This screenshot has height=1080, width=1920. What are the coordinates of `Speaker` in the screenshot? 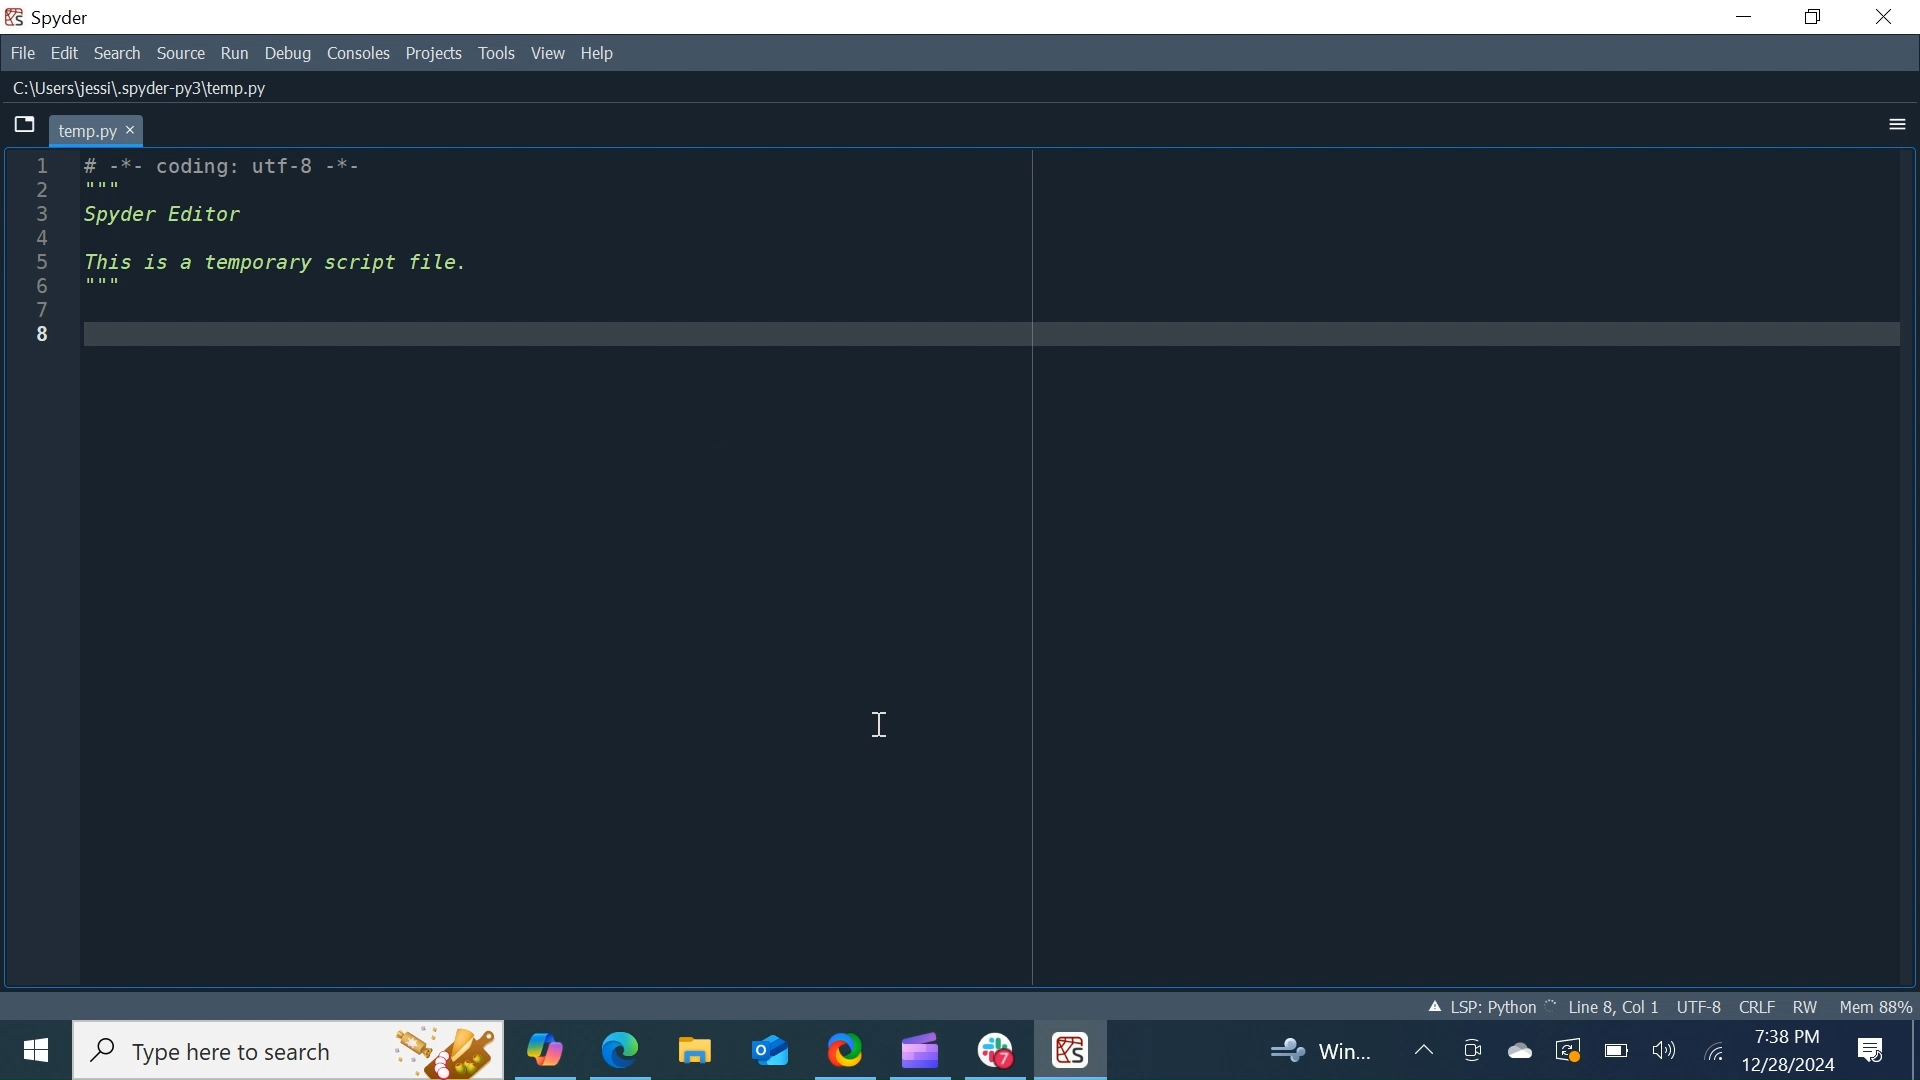 It's located at (1664, 1053).